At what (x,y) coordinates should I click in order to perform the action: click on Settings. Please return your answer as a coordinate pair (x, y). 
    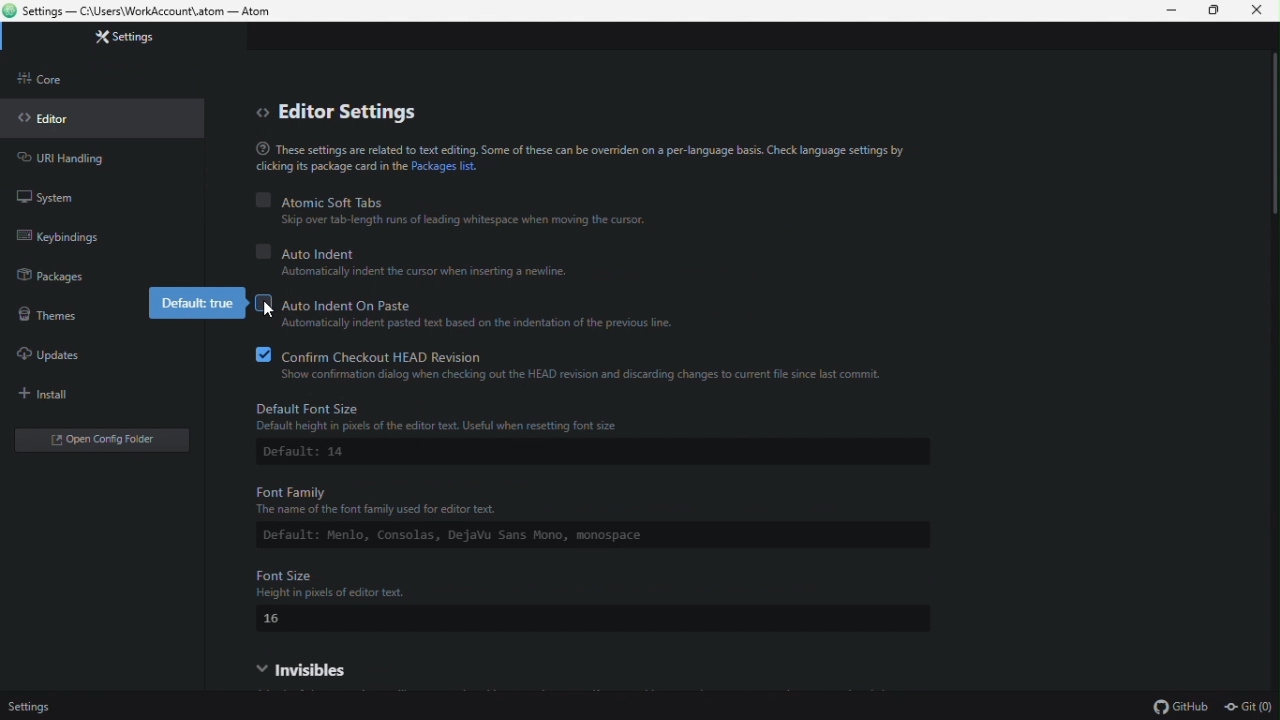
    Looking at the image, I should click on (31, 704).